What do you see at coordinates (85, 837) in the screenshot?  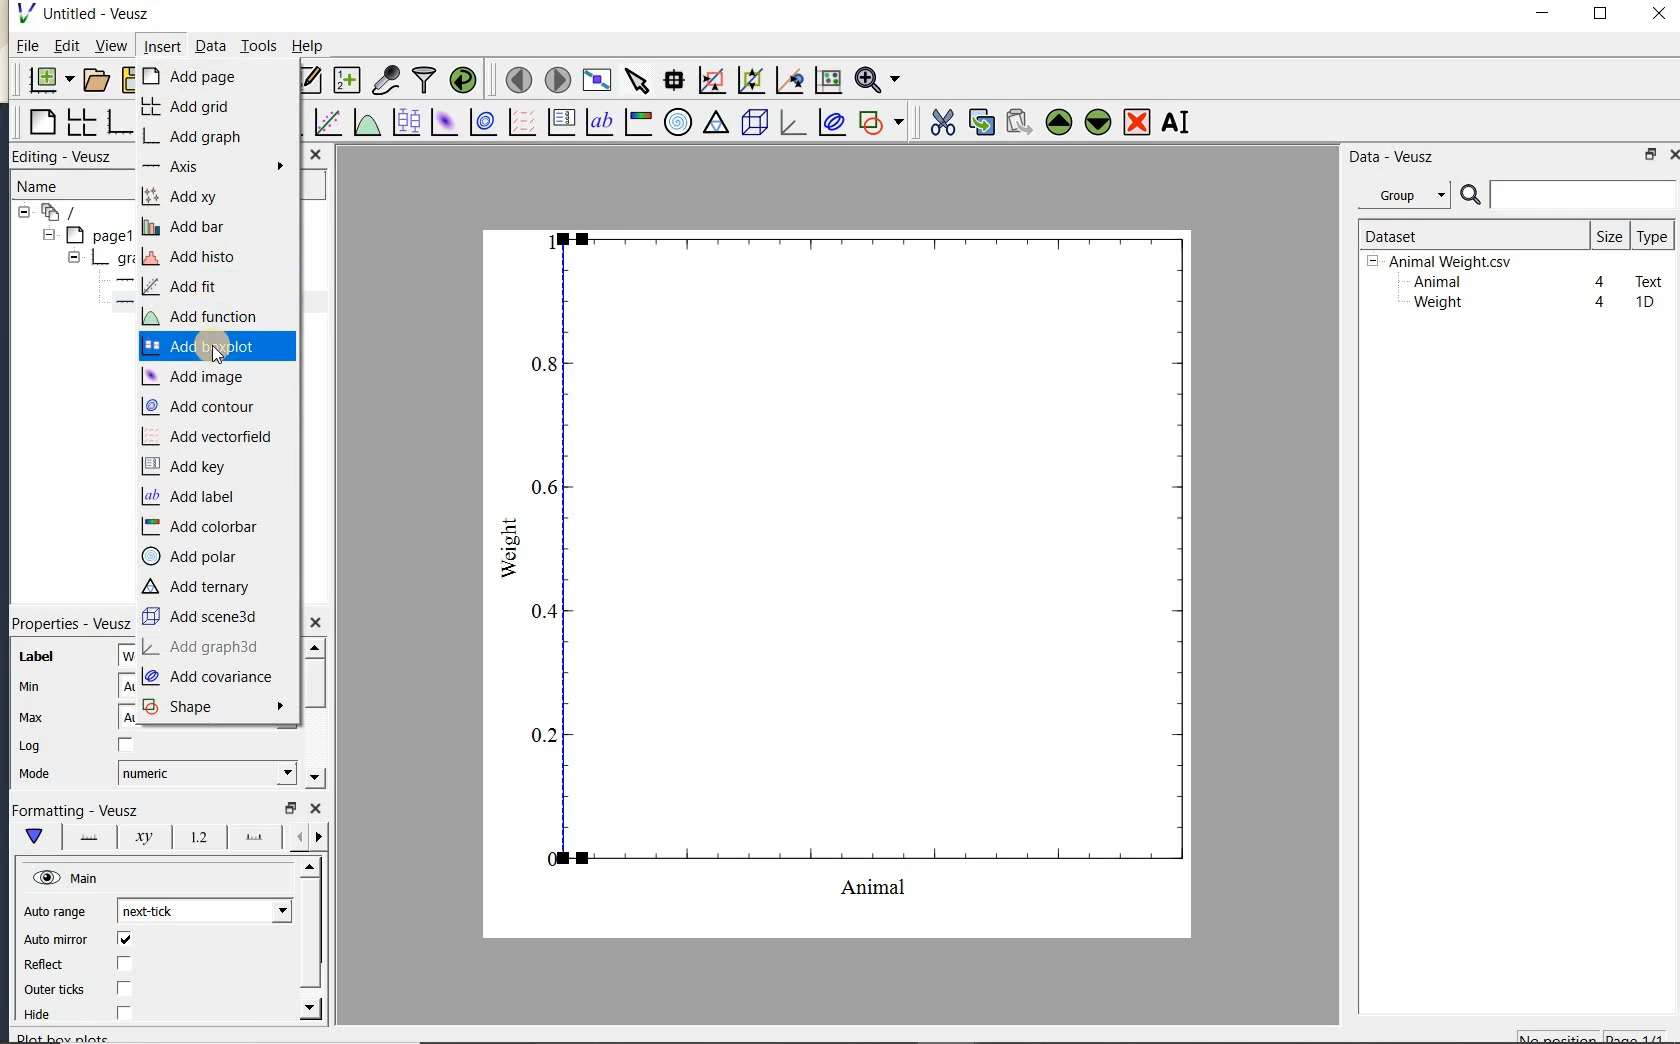 I see `axis line` at bounding box center [85, 837].